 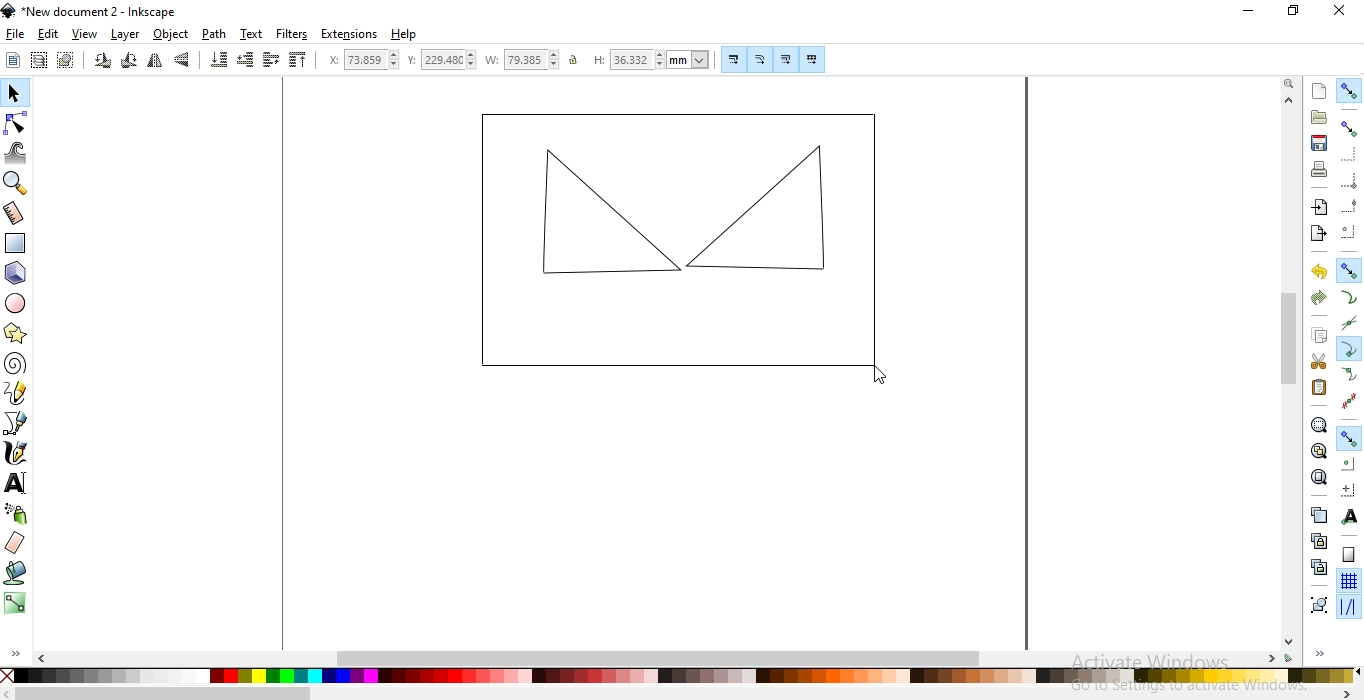 What do you see at coordinates (1349, 91) in the screenshot?
I see `enable snapping` at bounding box center [1349, 91].